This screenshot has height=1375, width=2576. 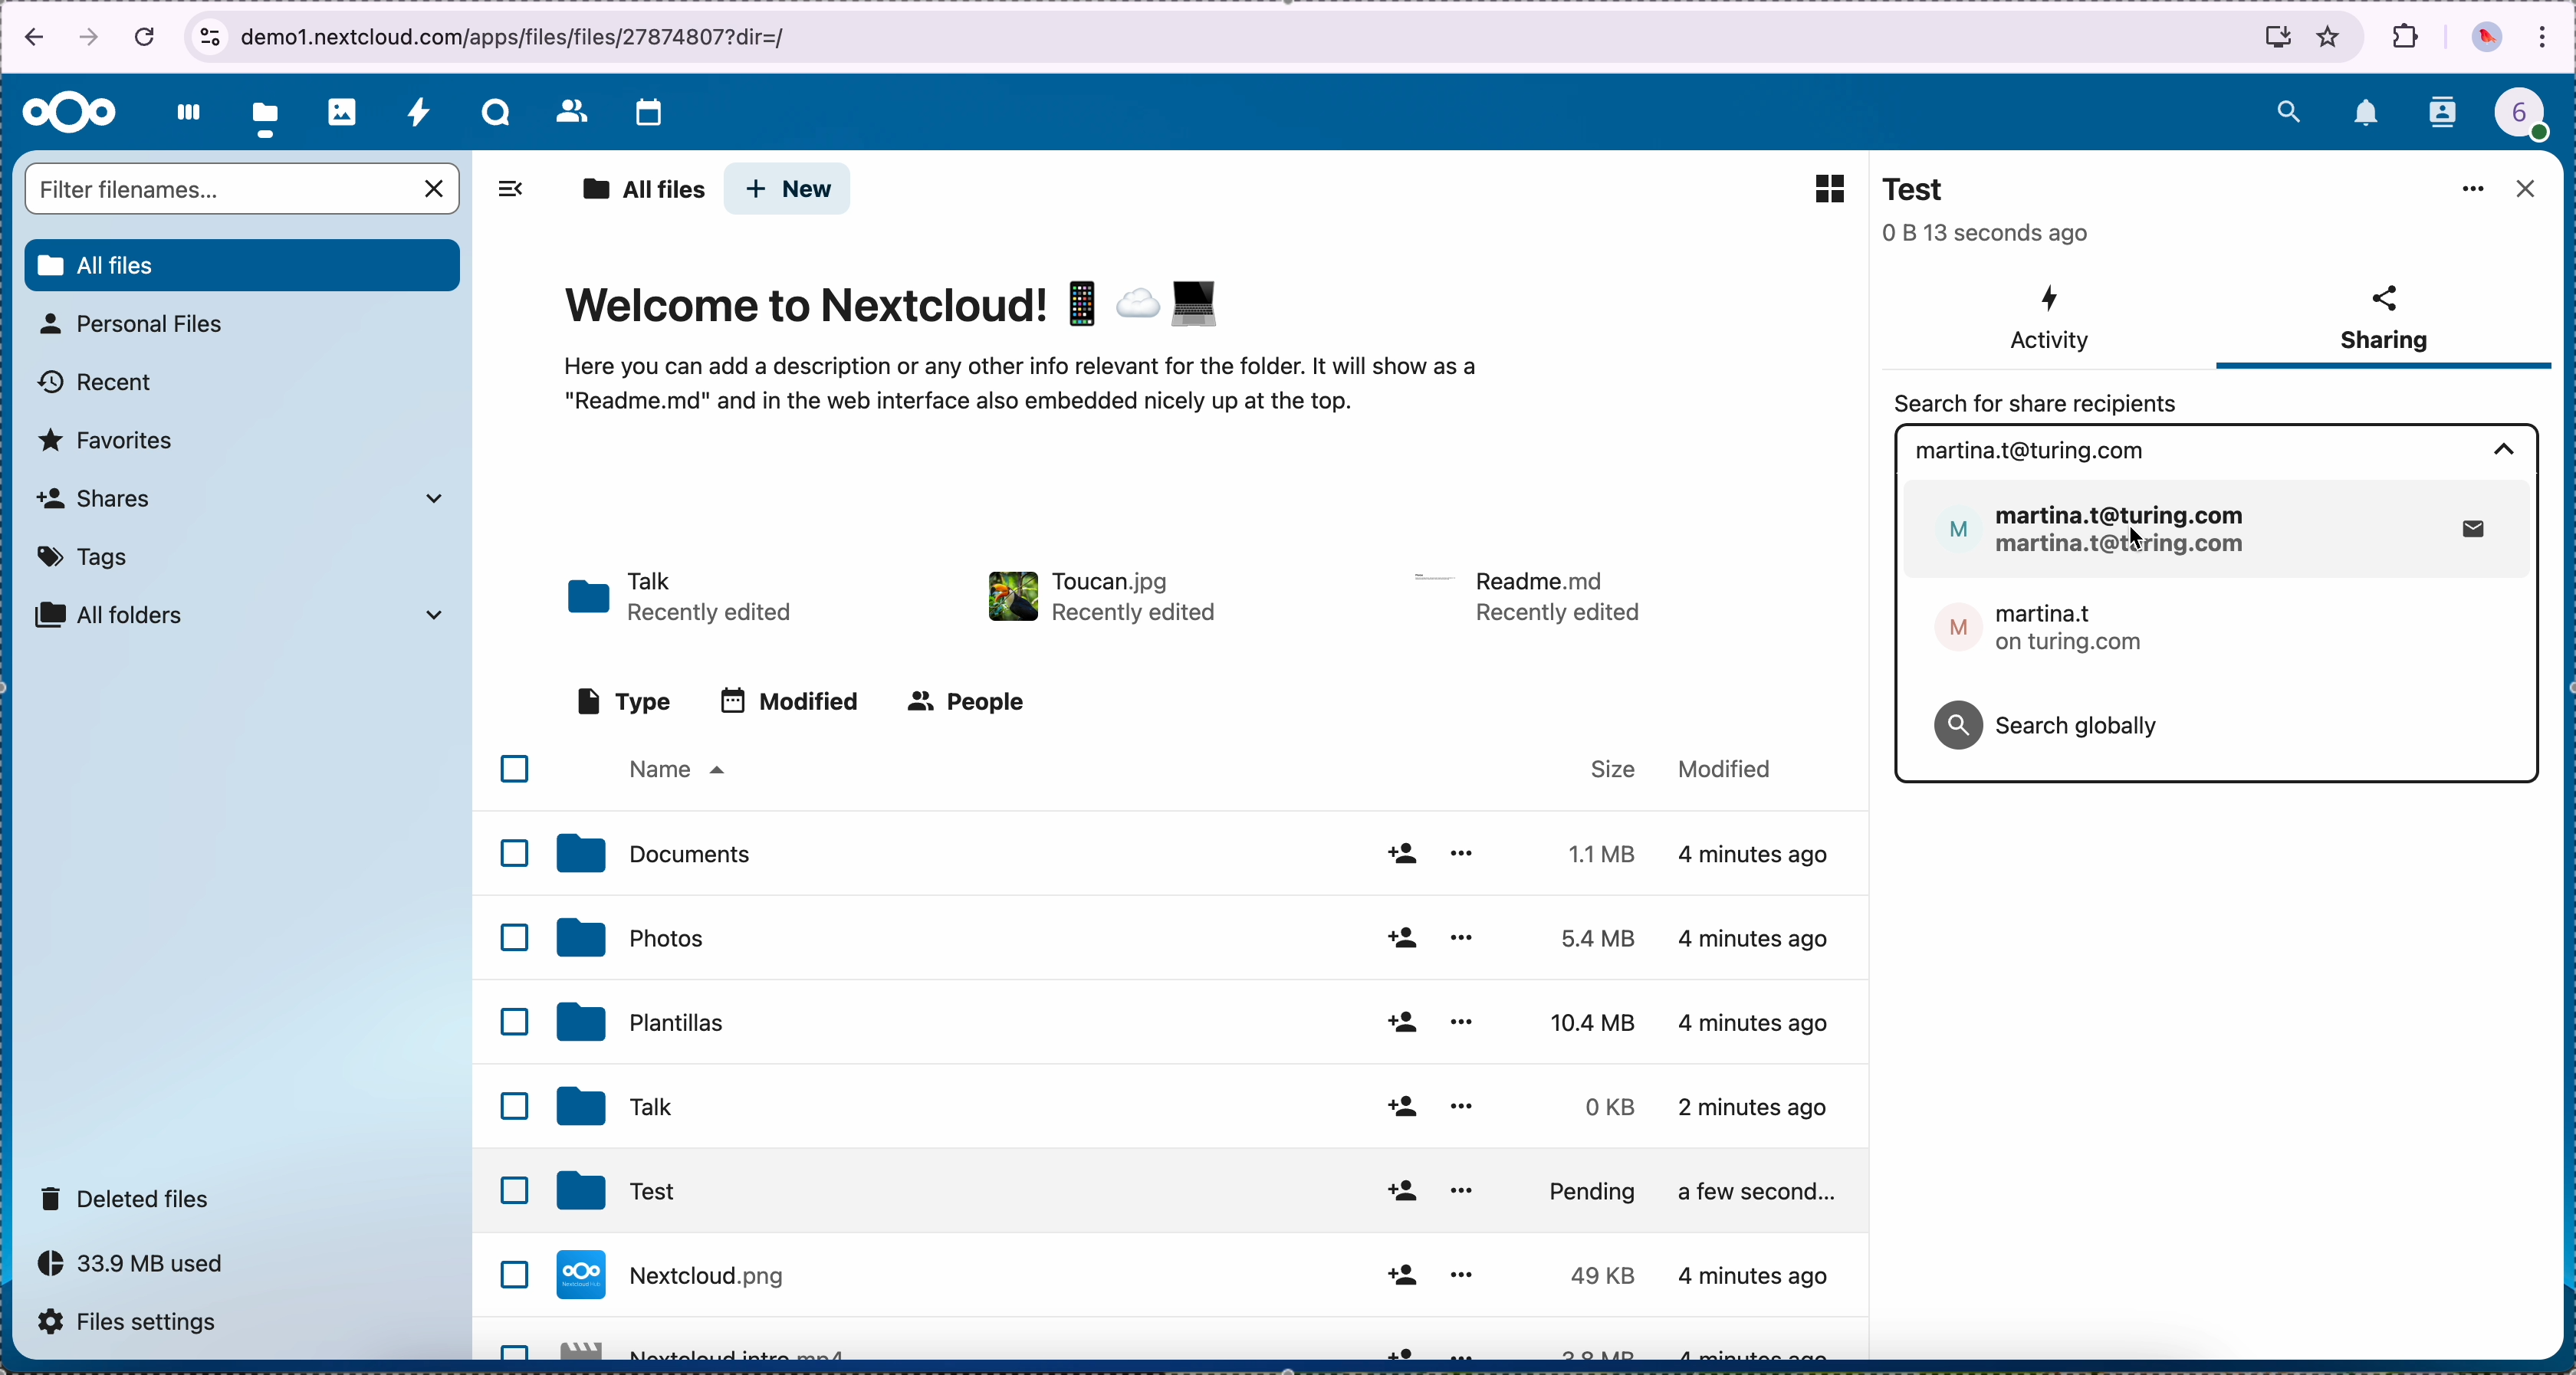 I want to click on cancel, so click(x=148, y=35).